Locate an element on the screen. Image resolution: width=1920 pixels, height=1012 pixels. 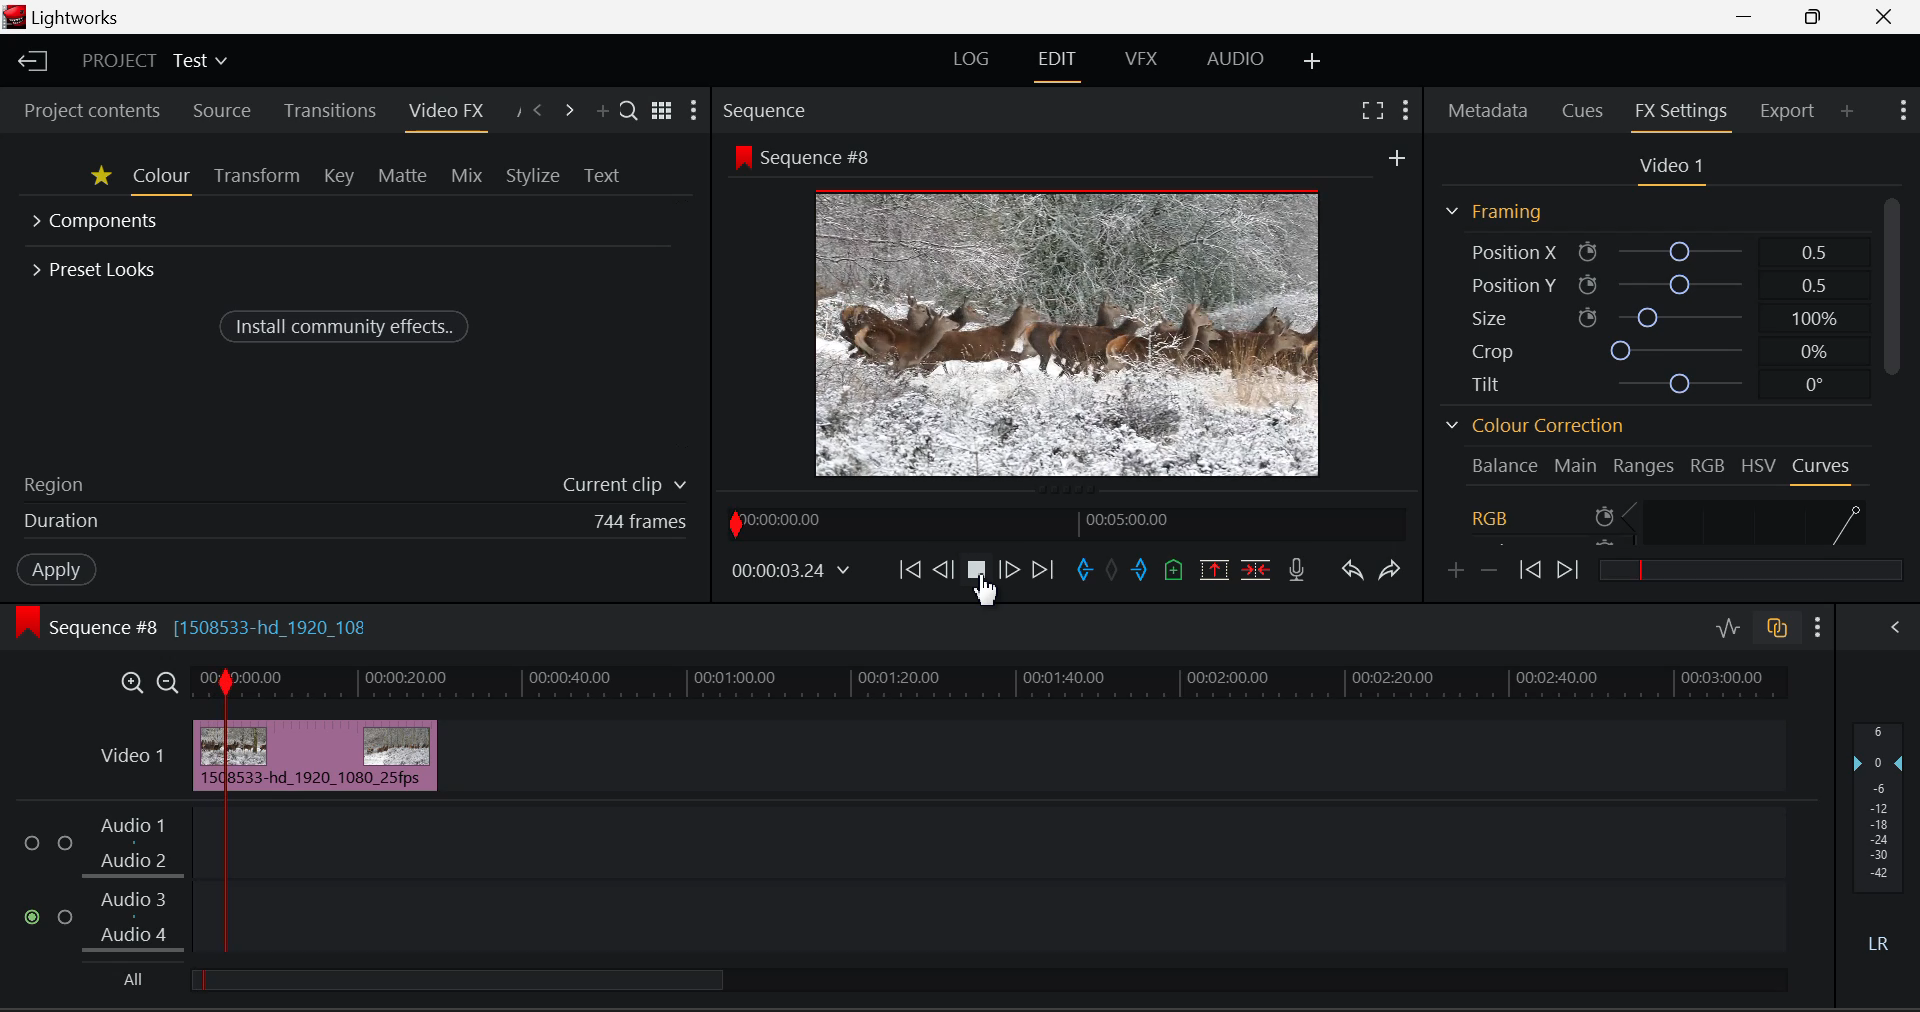
Matte is located at coordinates (403, 178).